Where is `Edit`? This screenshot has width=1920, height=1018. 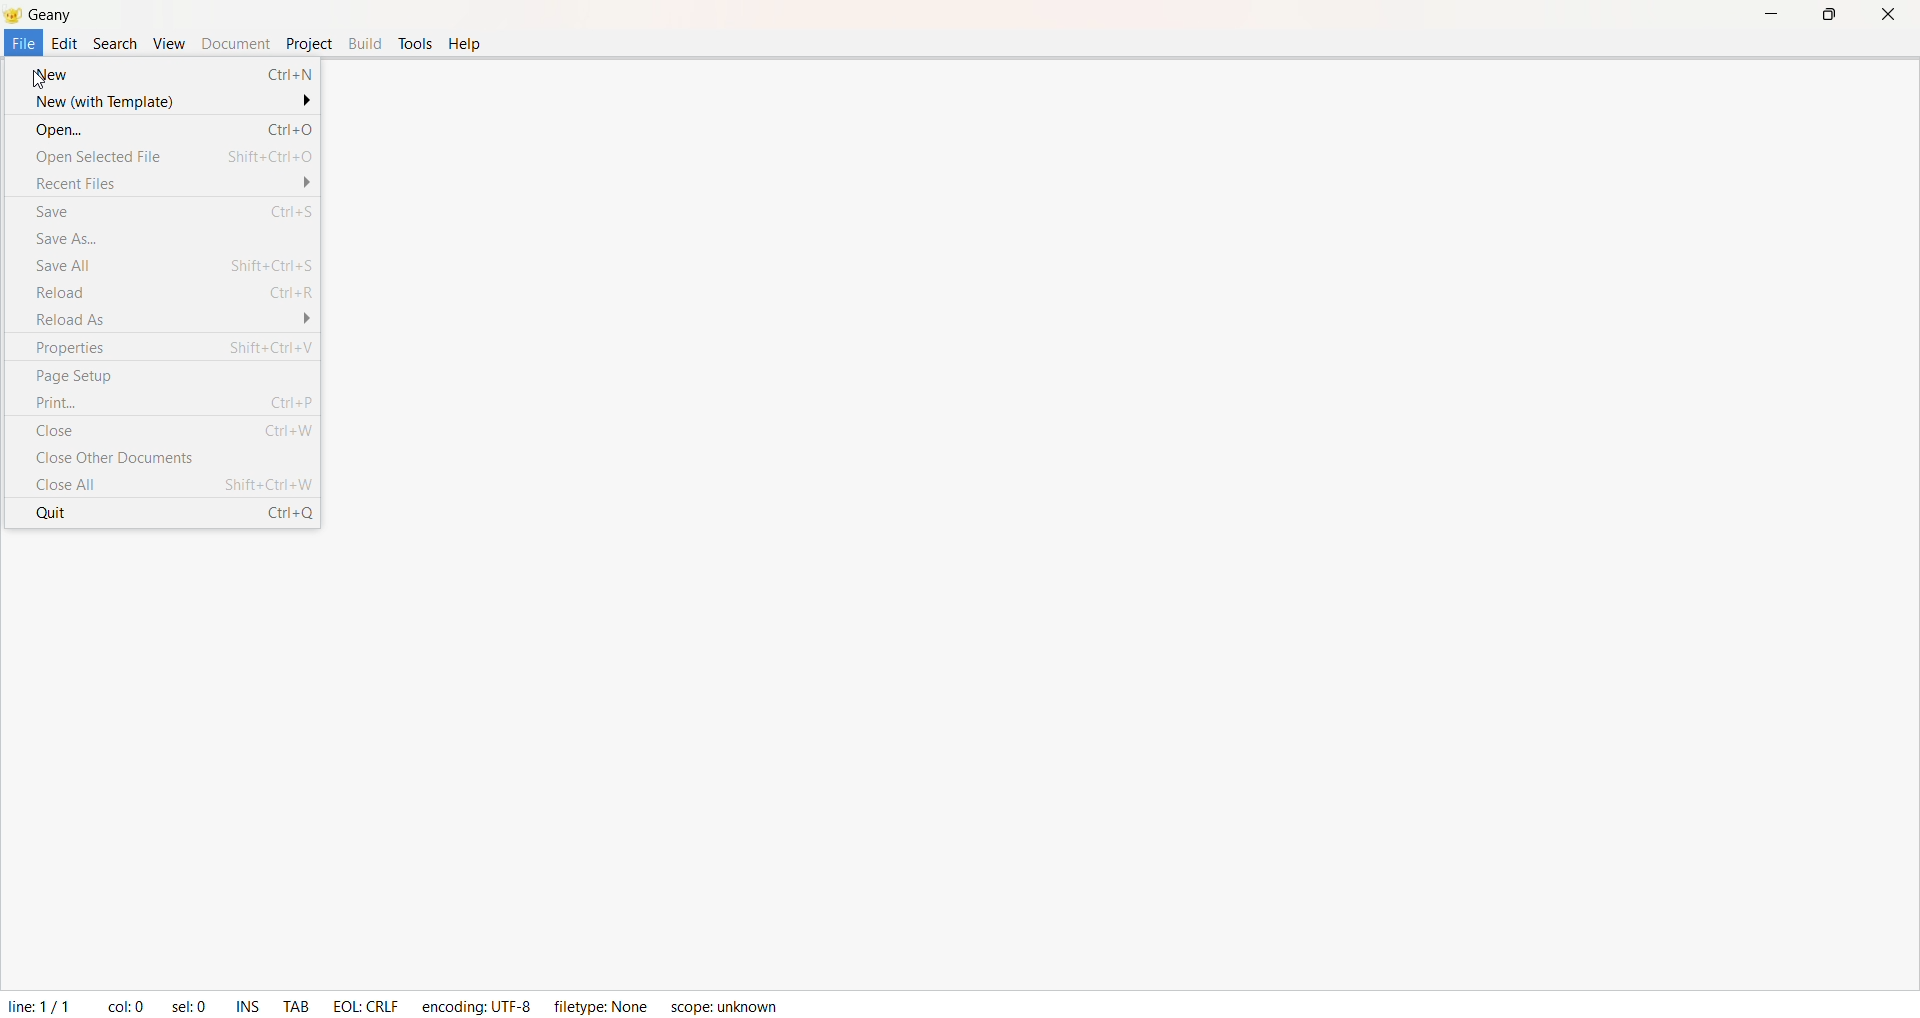
Edit is located at coordinates (66, 47).